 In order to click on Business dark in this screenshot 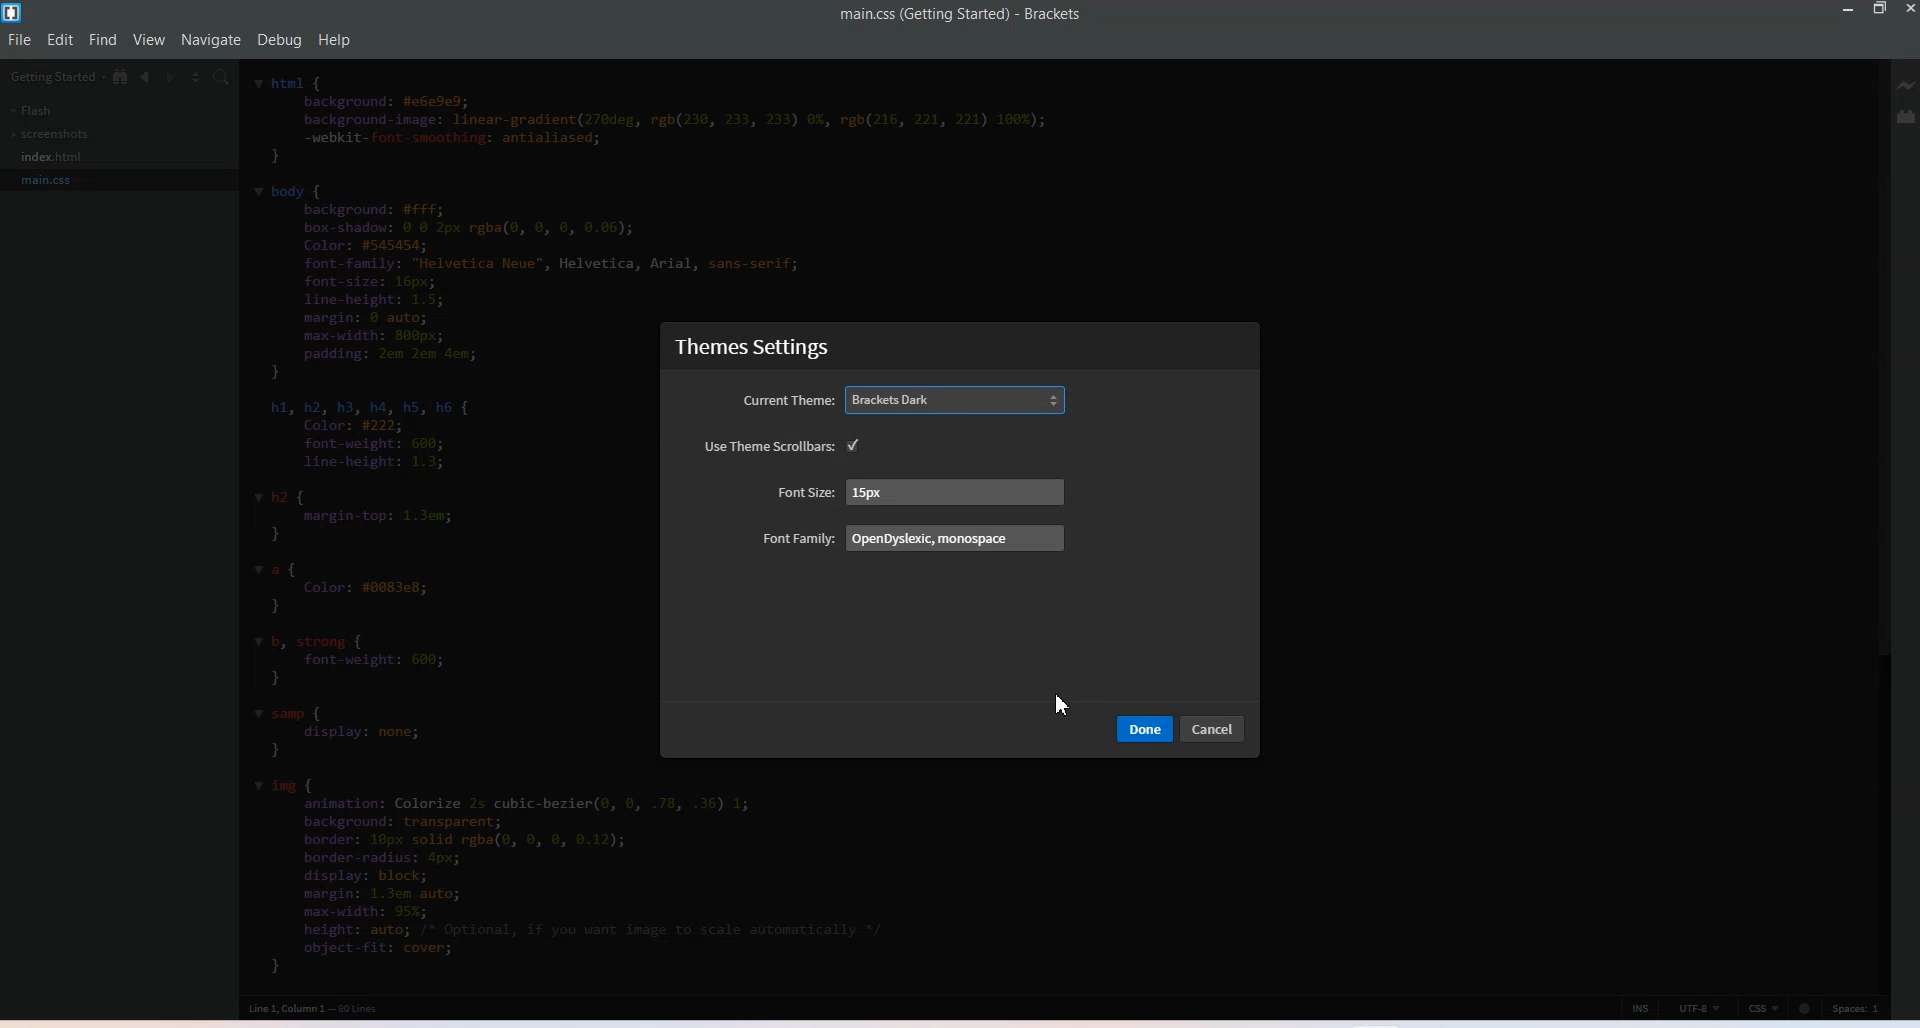, I will do `click(958, 402)`.